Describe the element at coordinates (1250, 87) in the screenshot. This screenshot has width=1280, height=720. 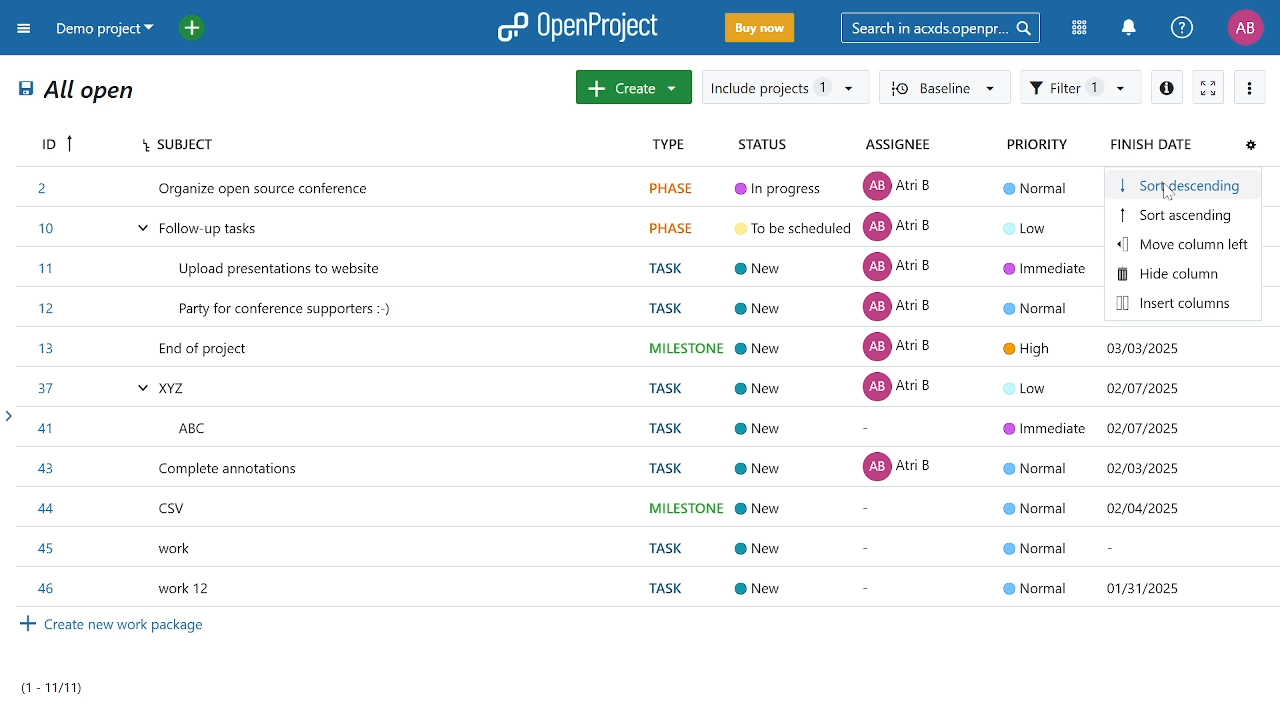
I see `more options` at that location.